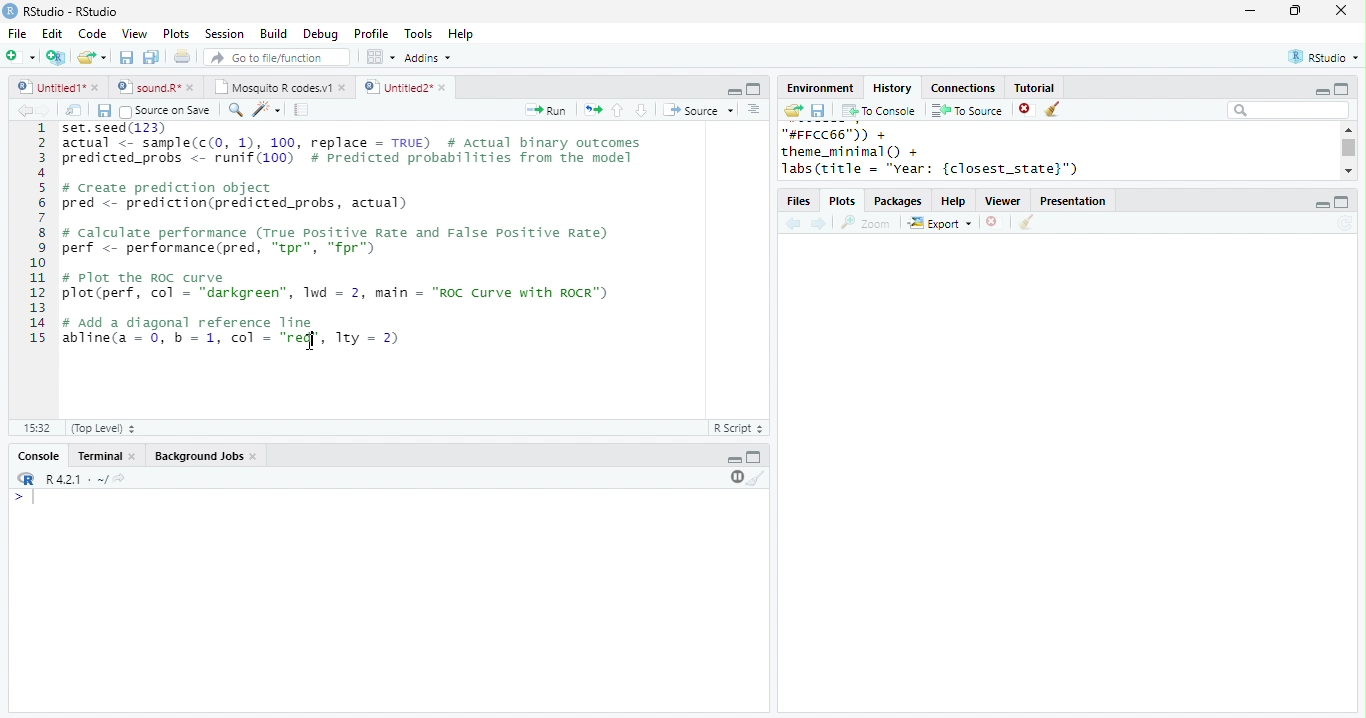  What do you see at coordinates (1026, 223) in the screenshot?
I see `clear` at bounding box center [1026, 223].